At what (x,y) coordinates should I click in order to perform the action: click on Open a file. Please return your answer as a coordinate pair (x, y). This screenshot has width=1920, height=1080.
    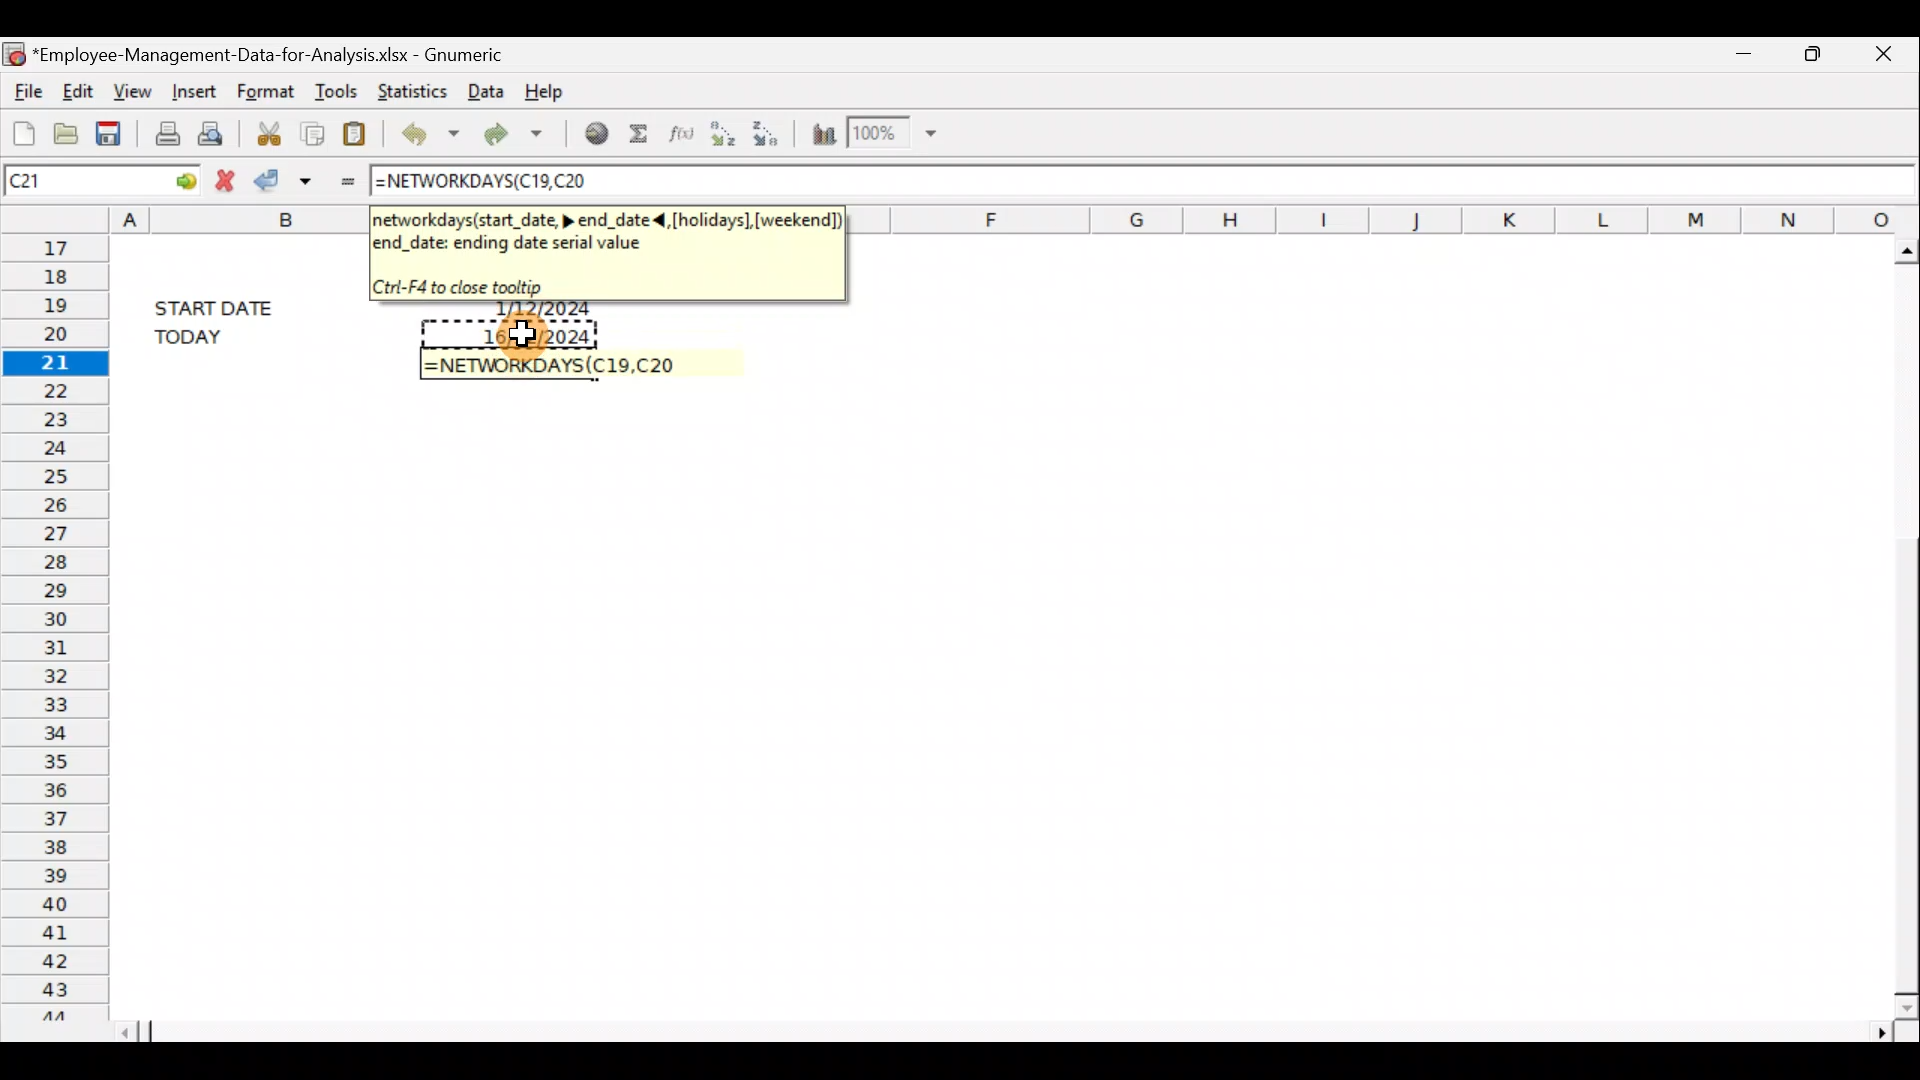
    Looking at the image, I should click on (64, 130).